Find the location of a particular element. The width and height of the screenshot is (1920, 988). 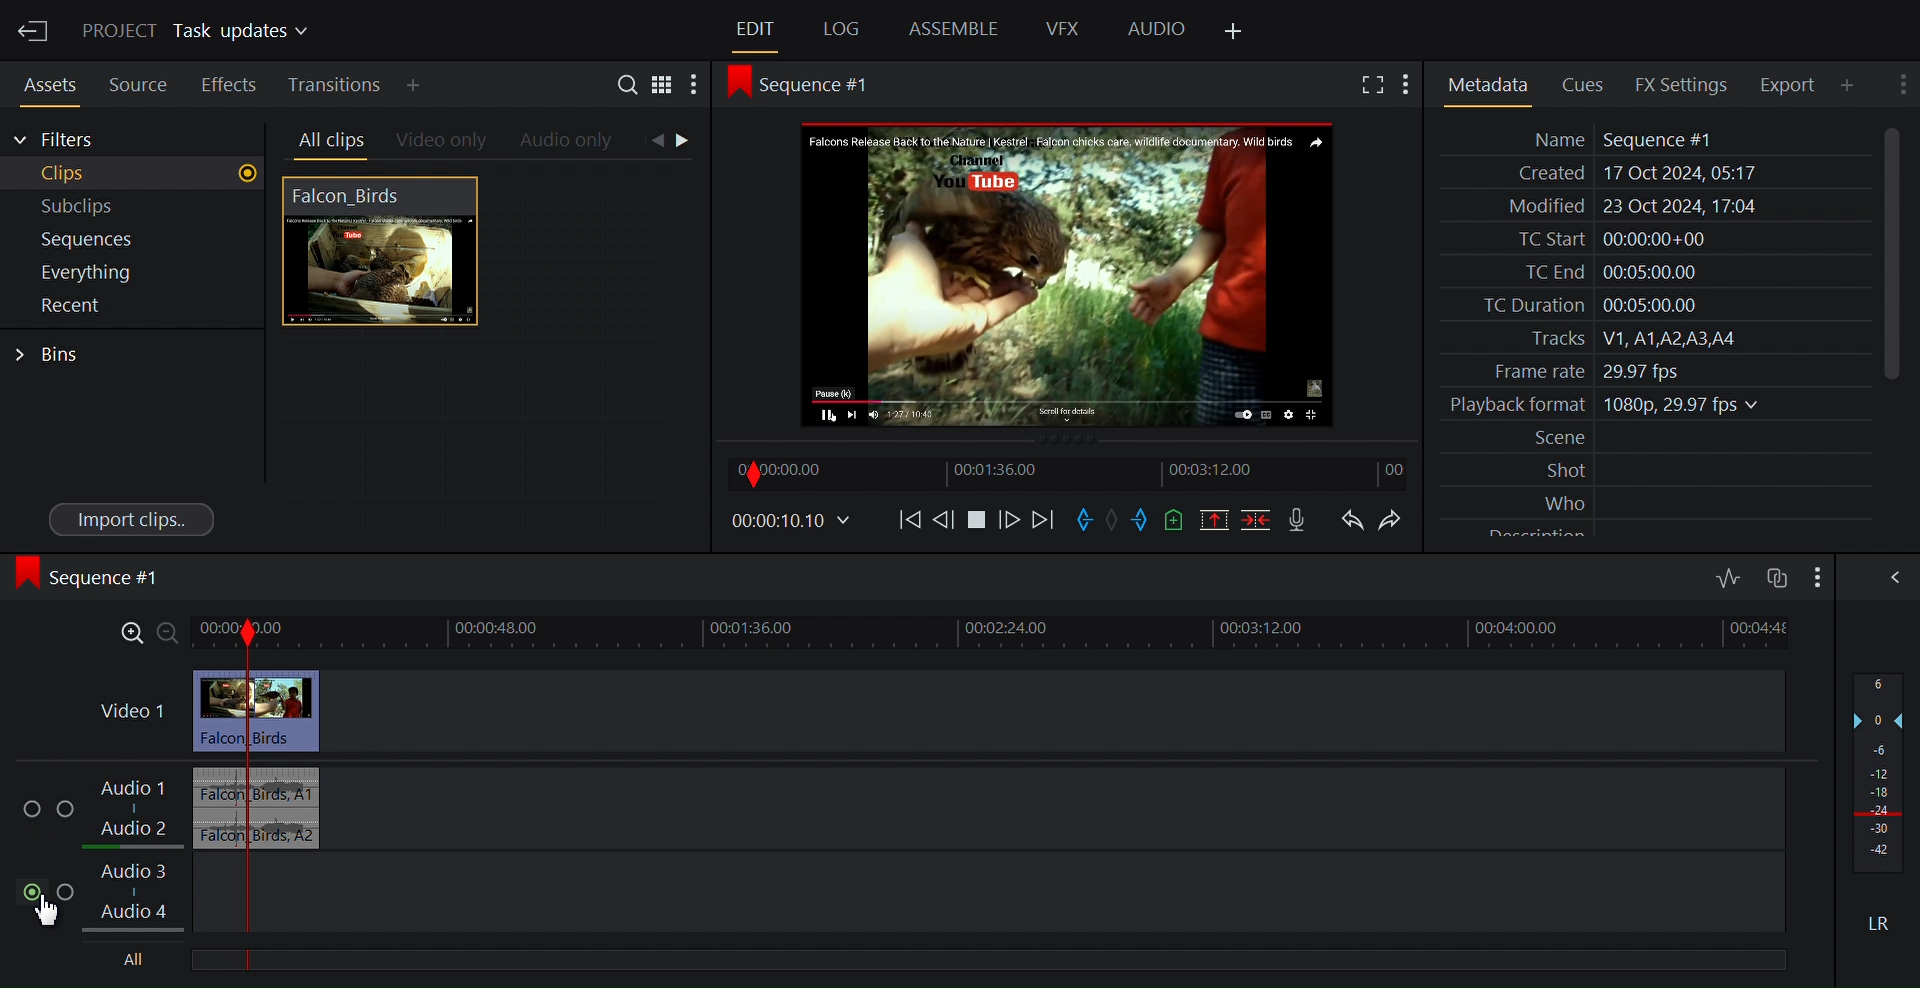

TC Start is located at coordinates (1652, 239).